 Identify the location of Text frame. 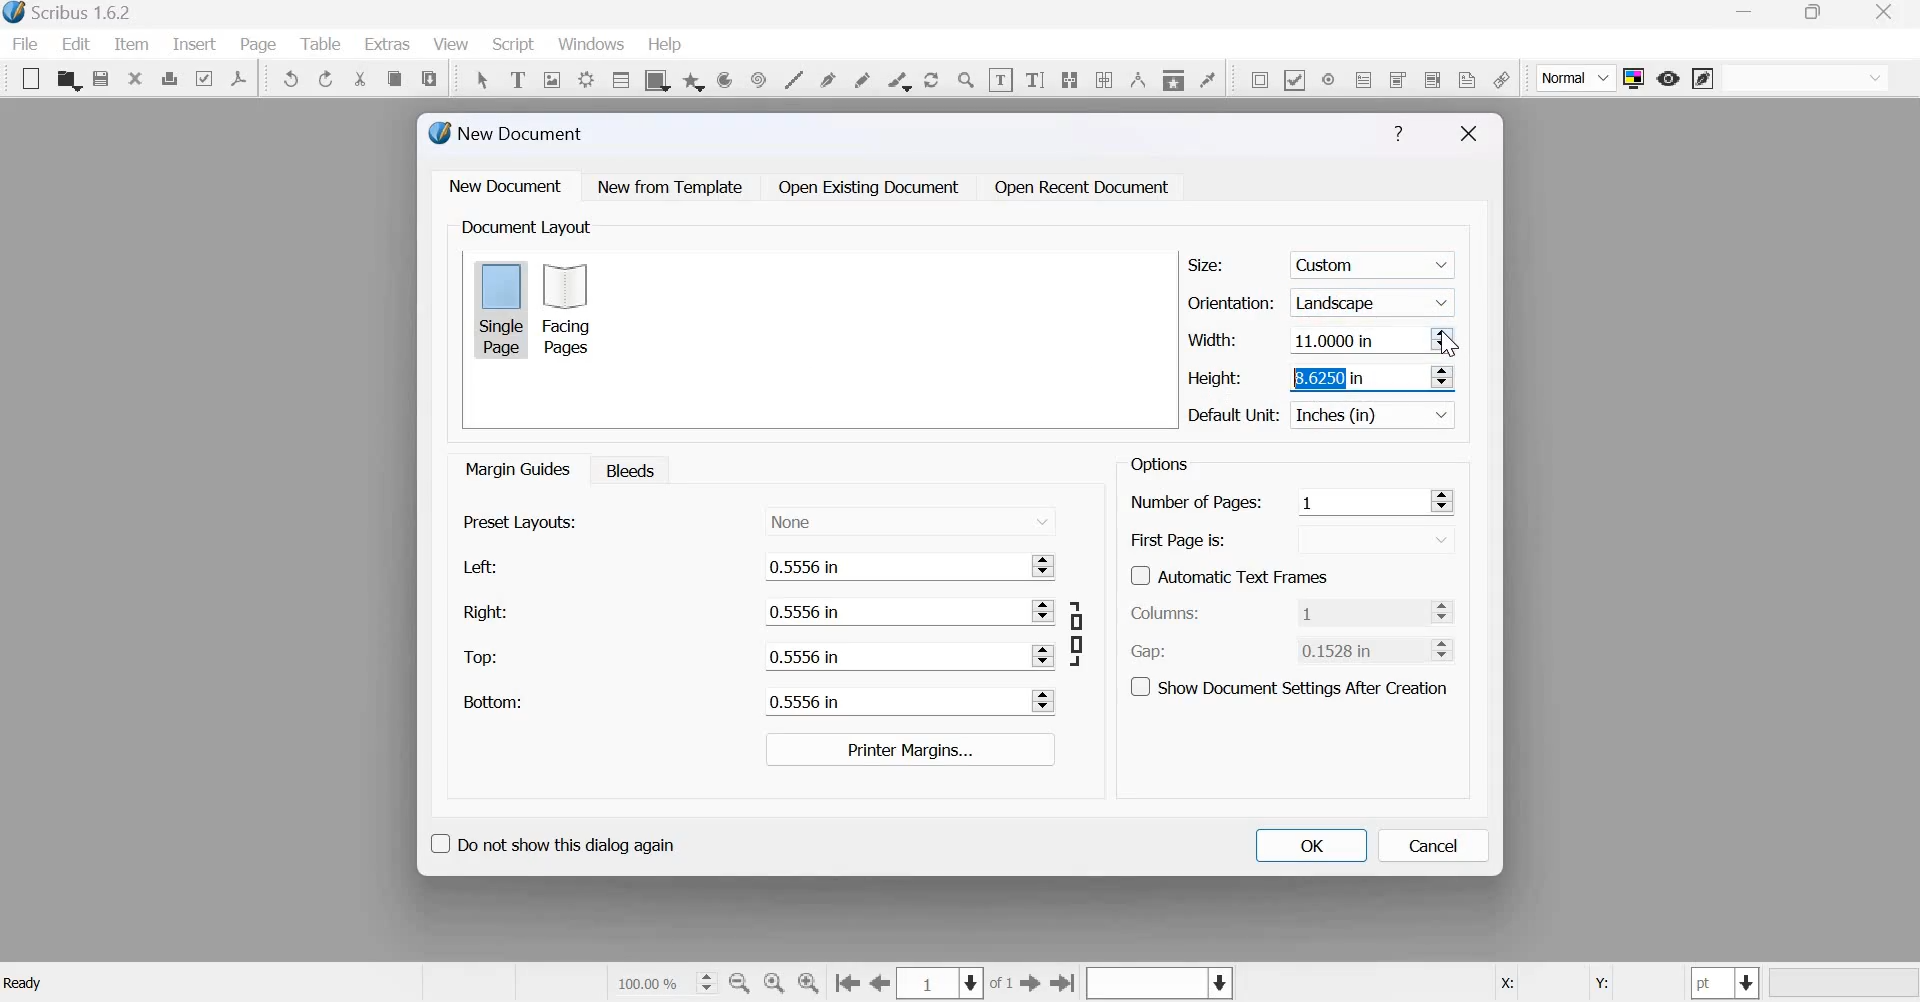
(517, 77).